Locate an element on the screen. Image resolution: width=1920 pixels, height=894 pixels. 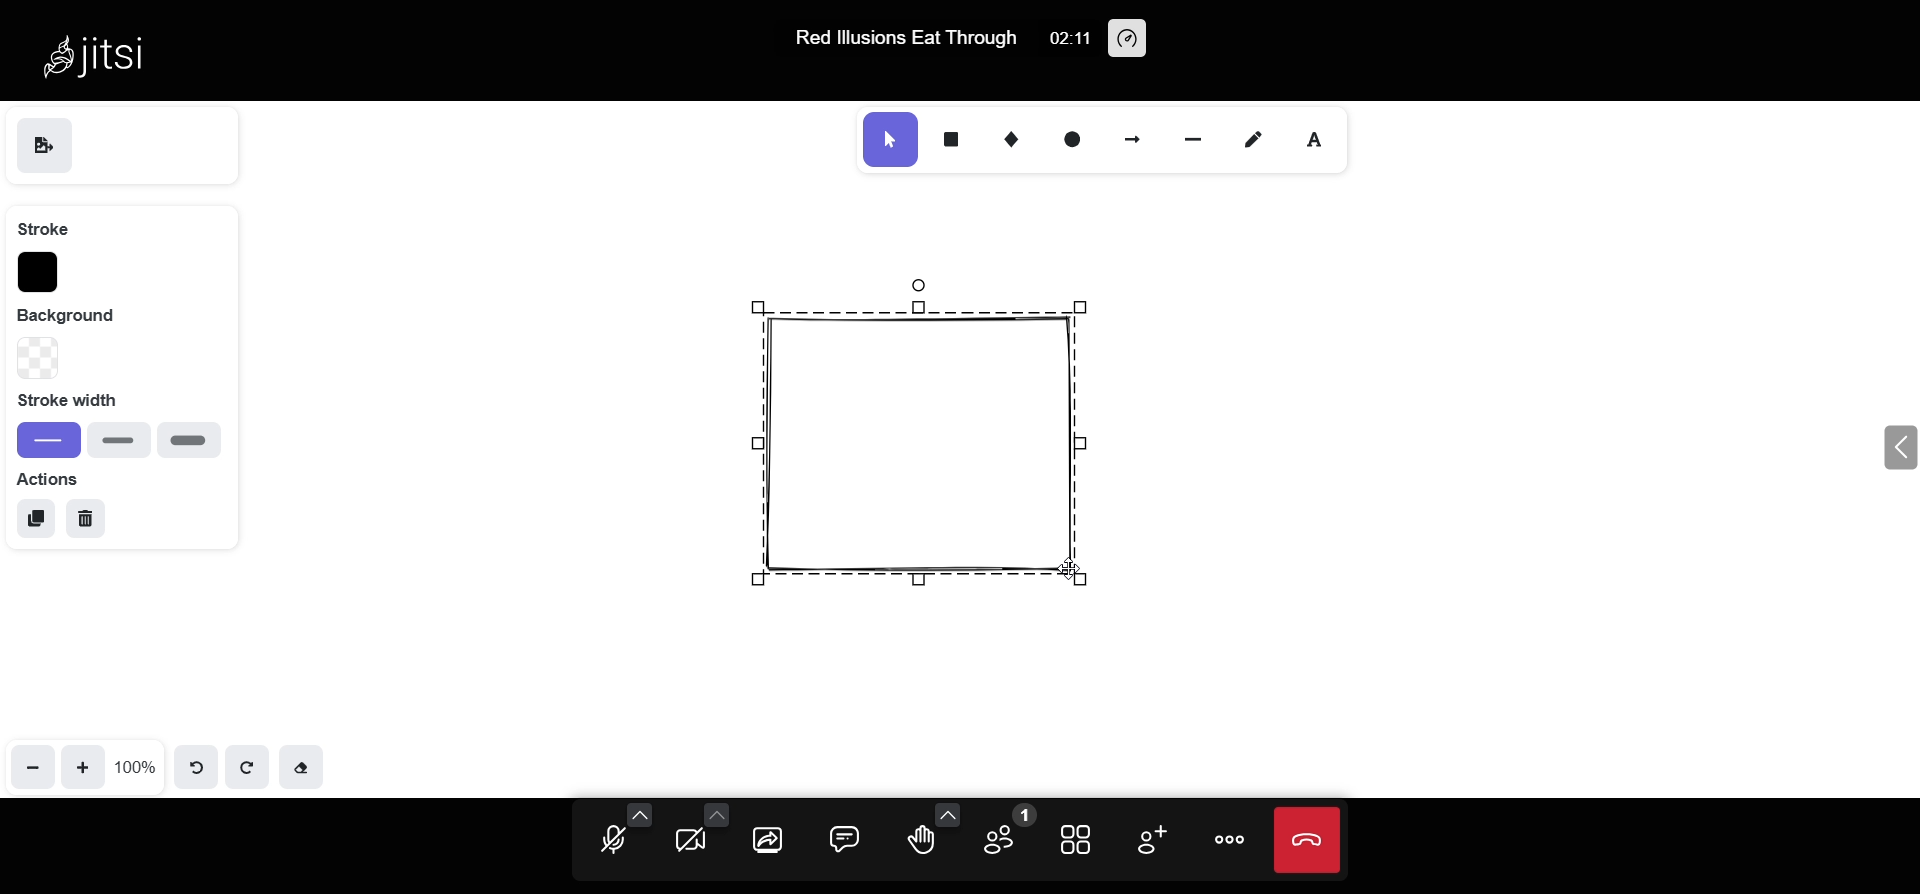
object drawn on whiteboard is located at coordinates (925, 449).